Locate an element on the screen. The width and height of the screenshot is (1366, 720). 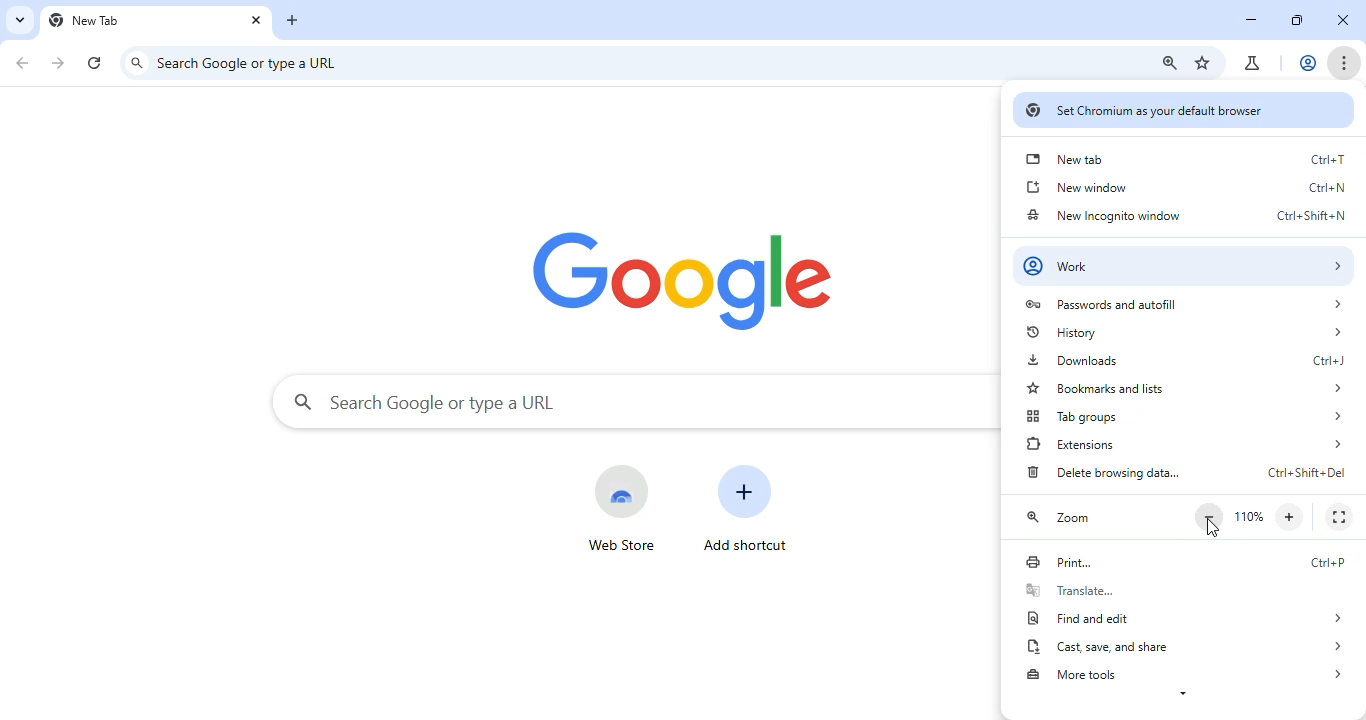
zoom is located at coordinates (1061, 518).